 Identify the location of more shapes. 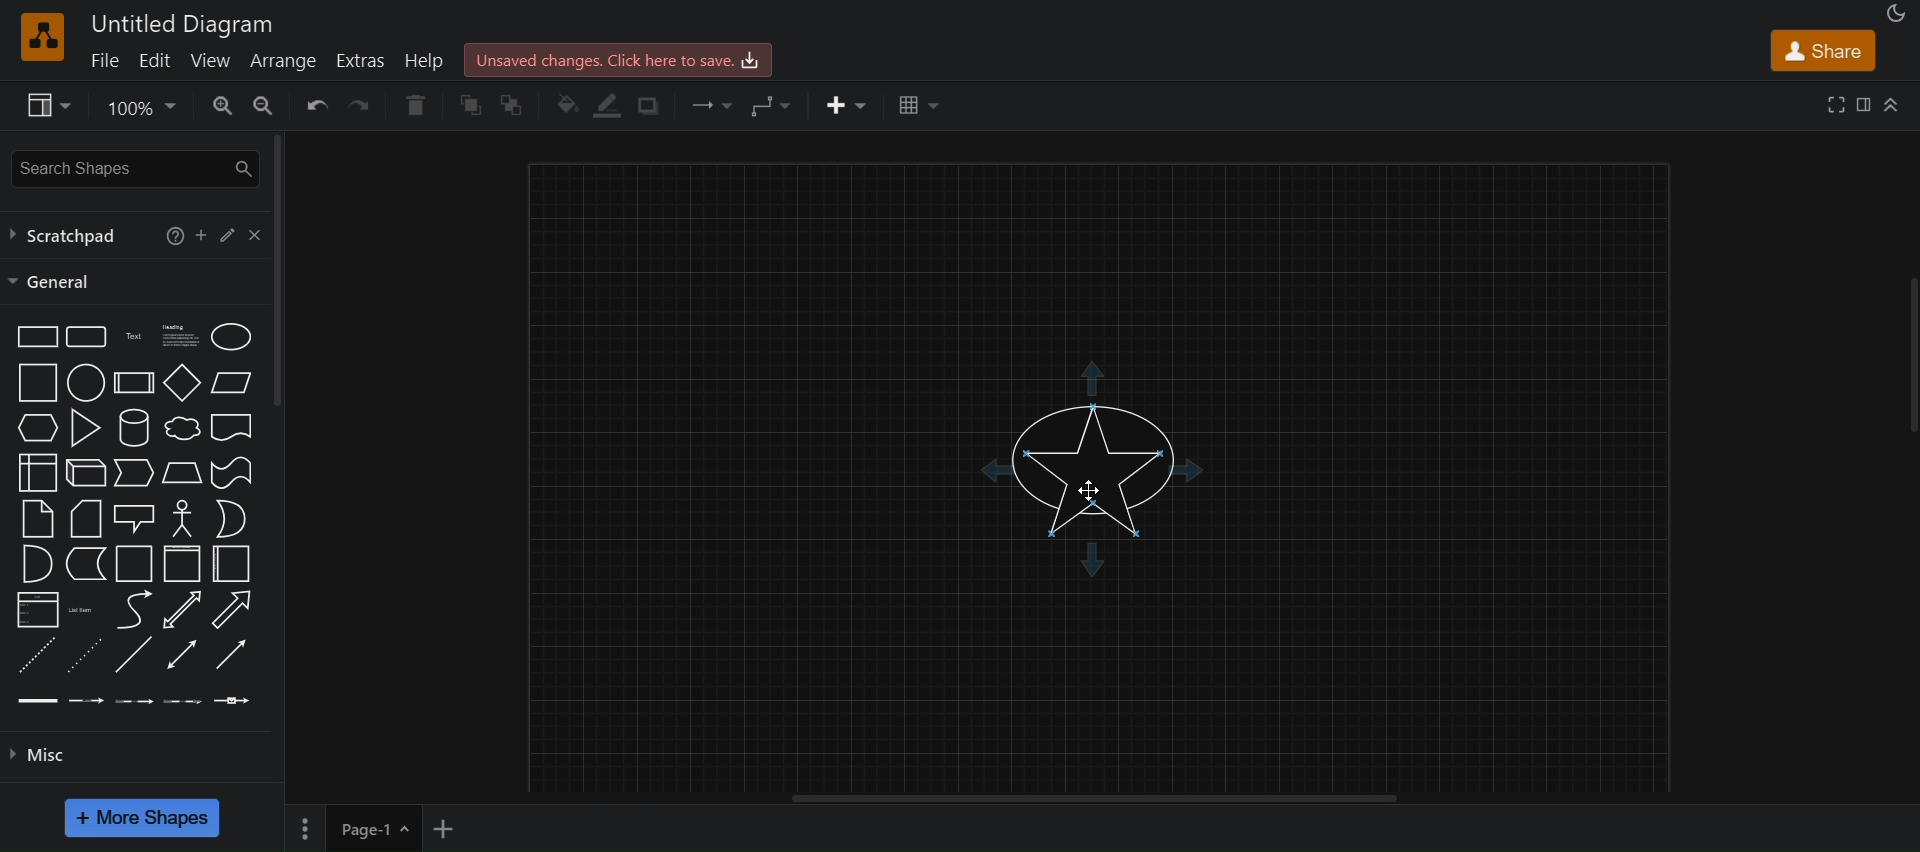
(141, 819).